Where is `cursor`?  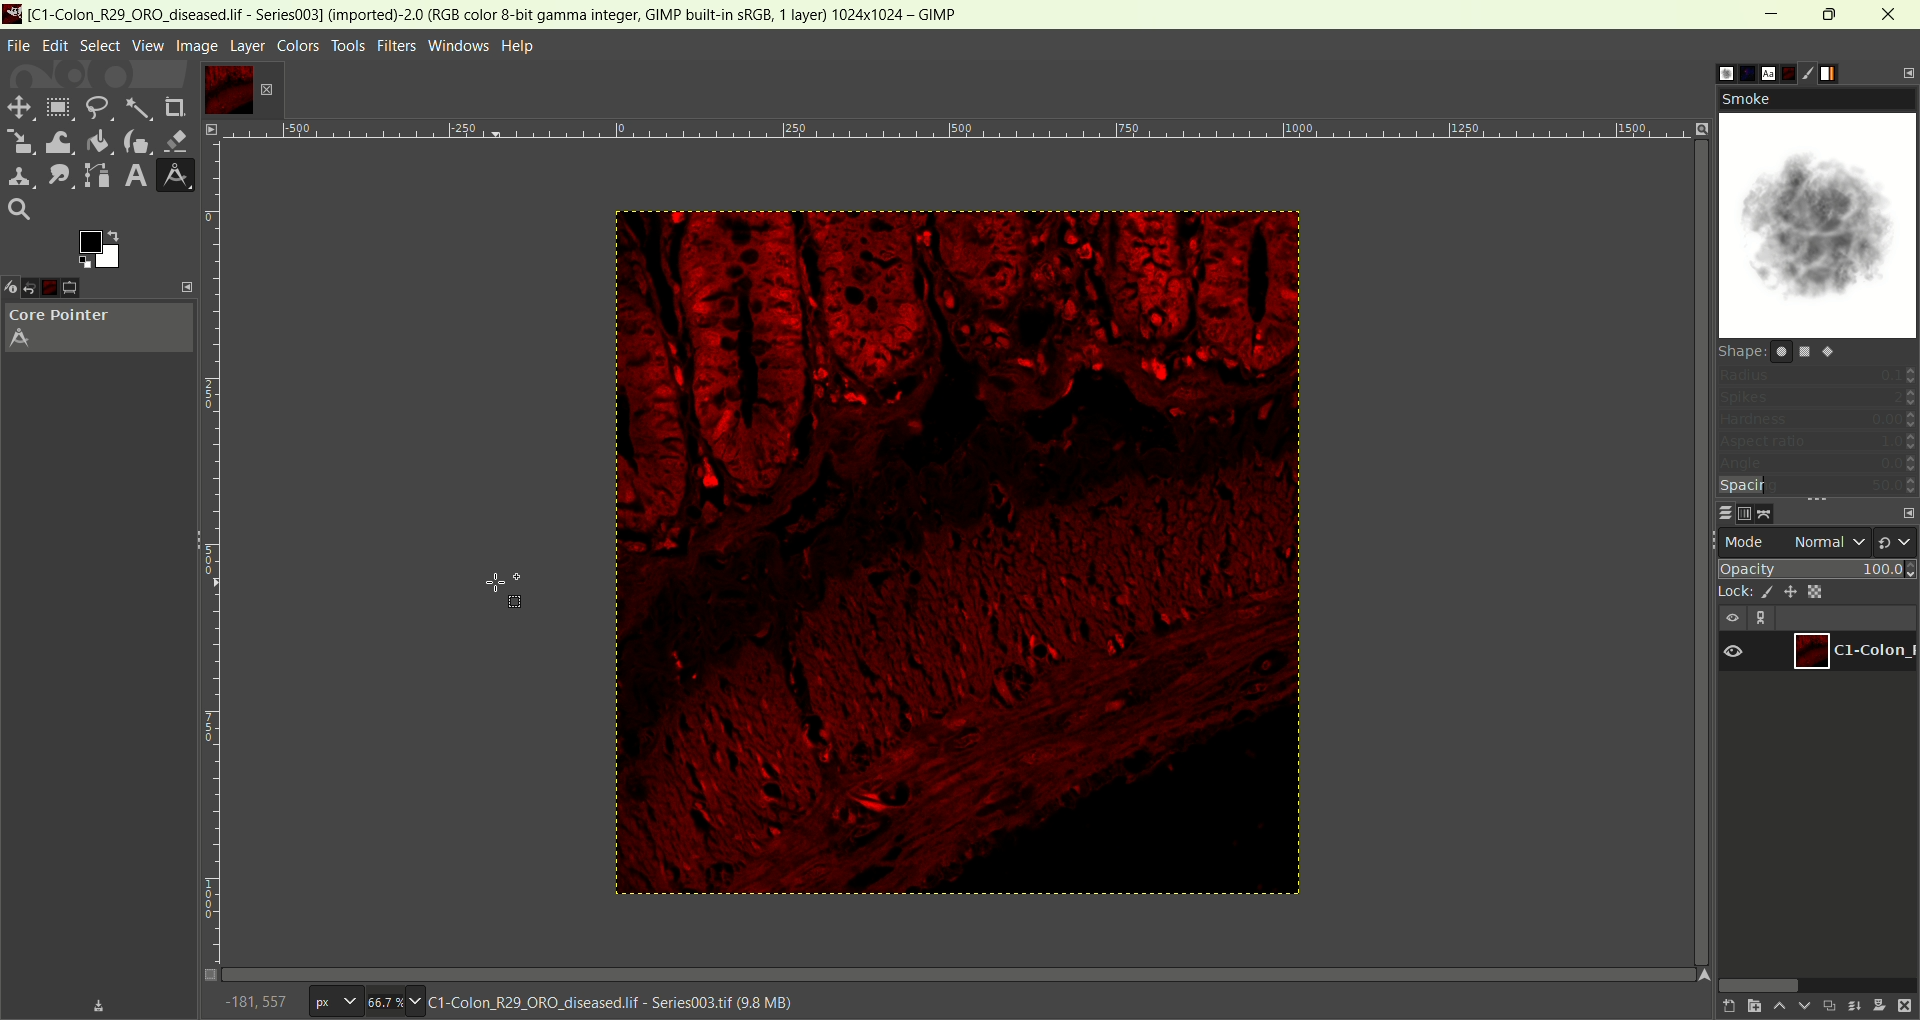
cursor is located at coordinates (505, 592).